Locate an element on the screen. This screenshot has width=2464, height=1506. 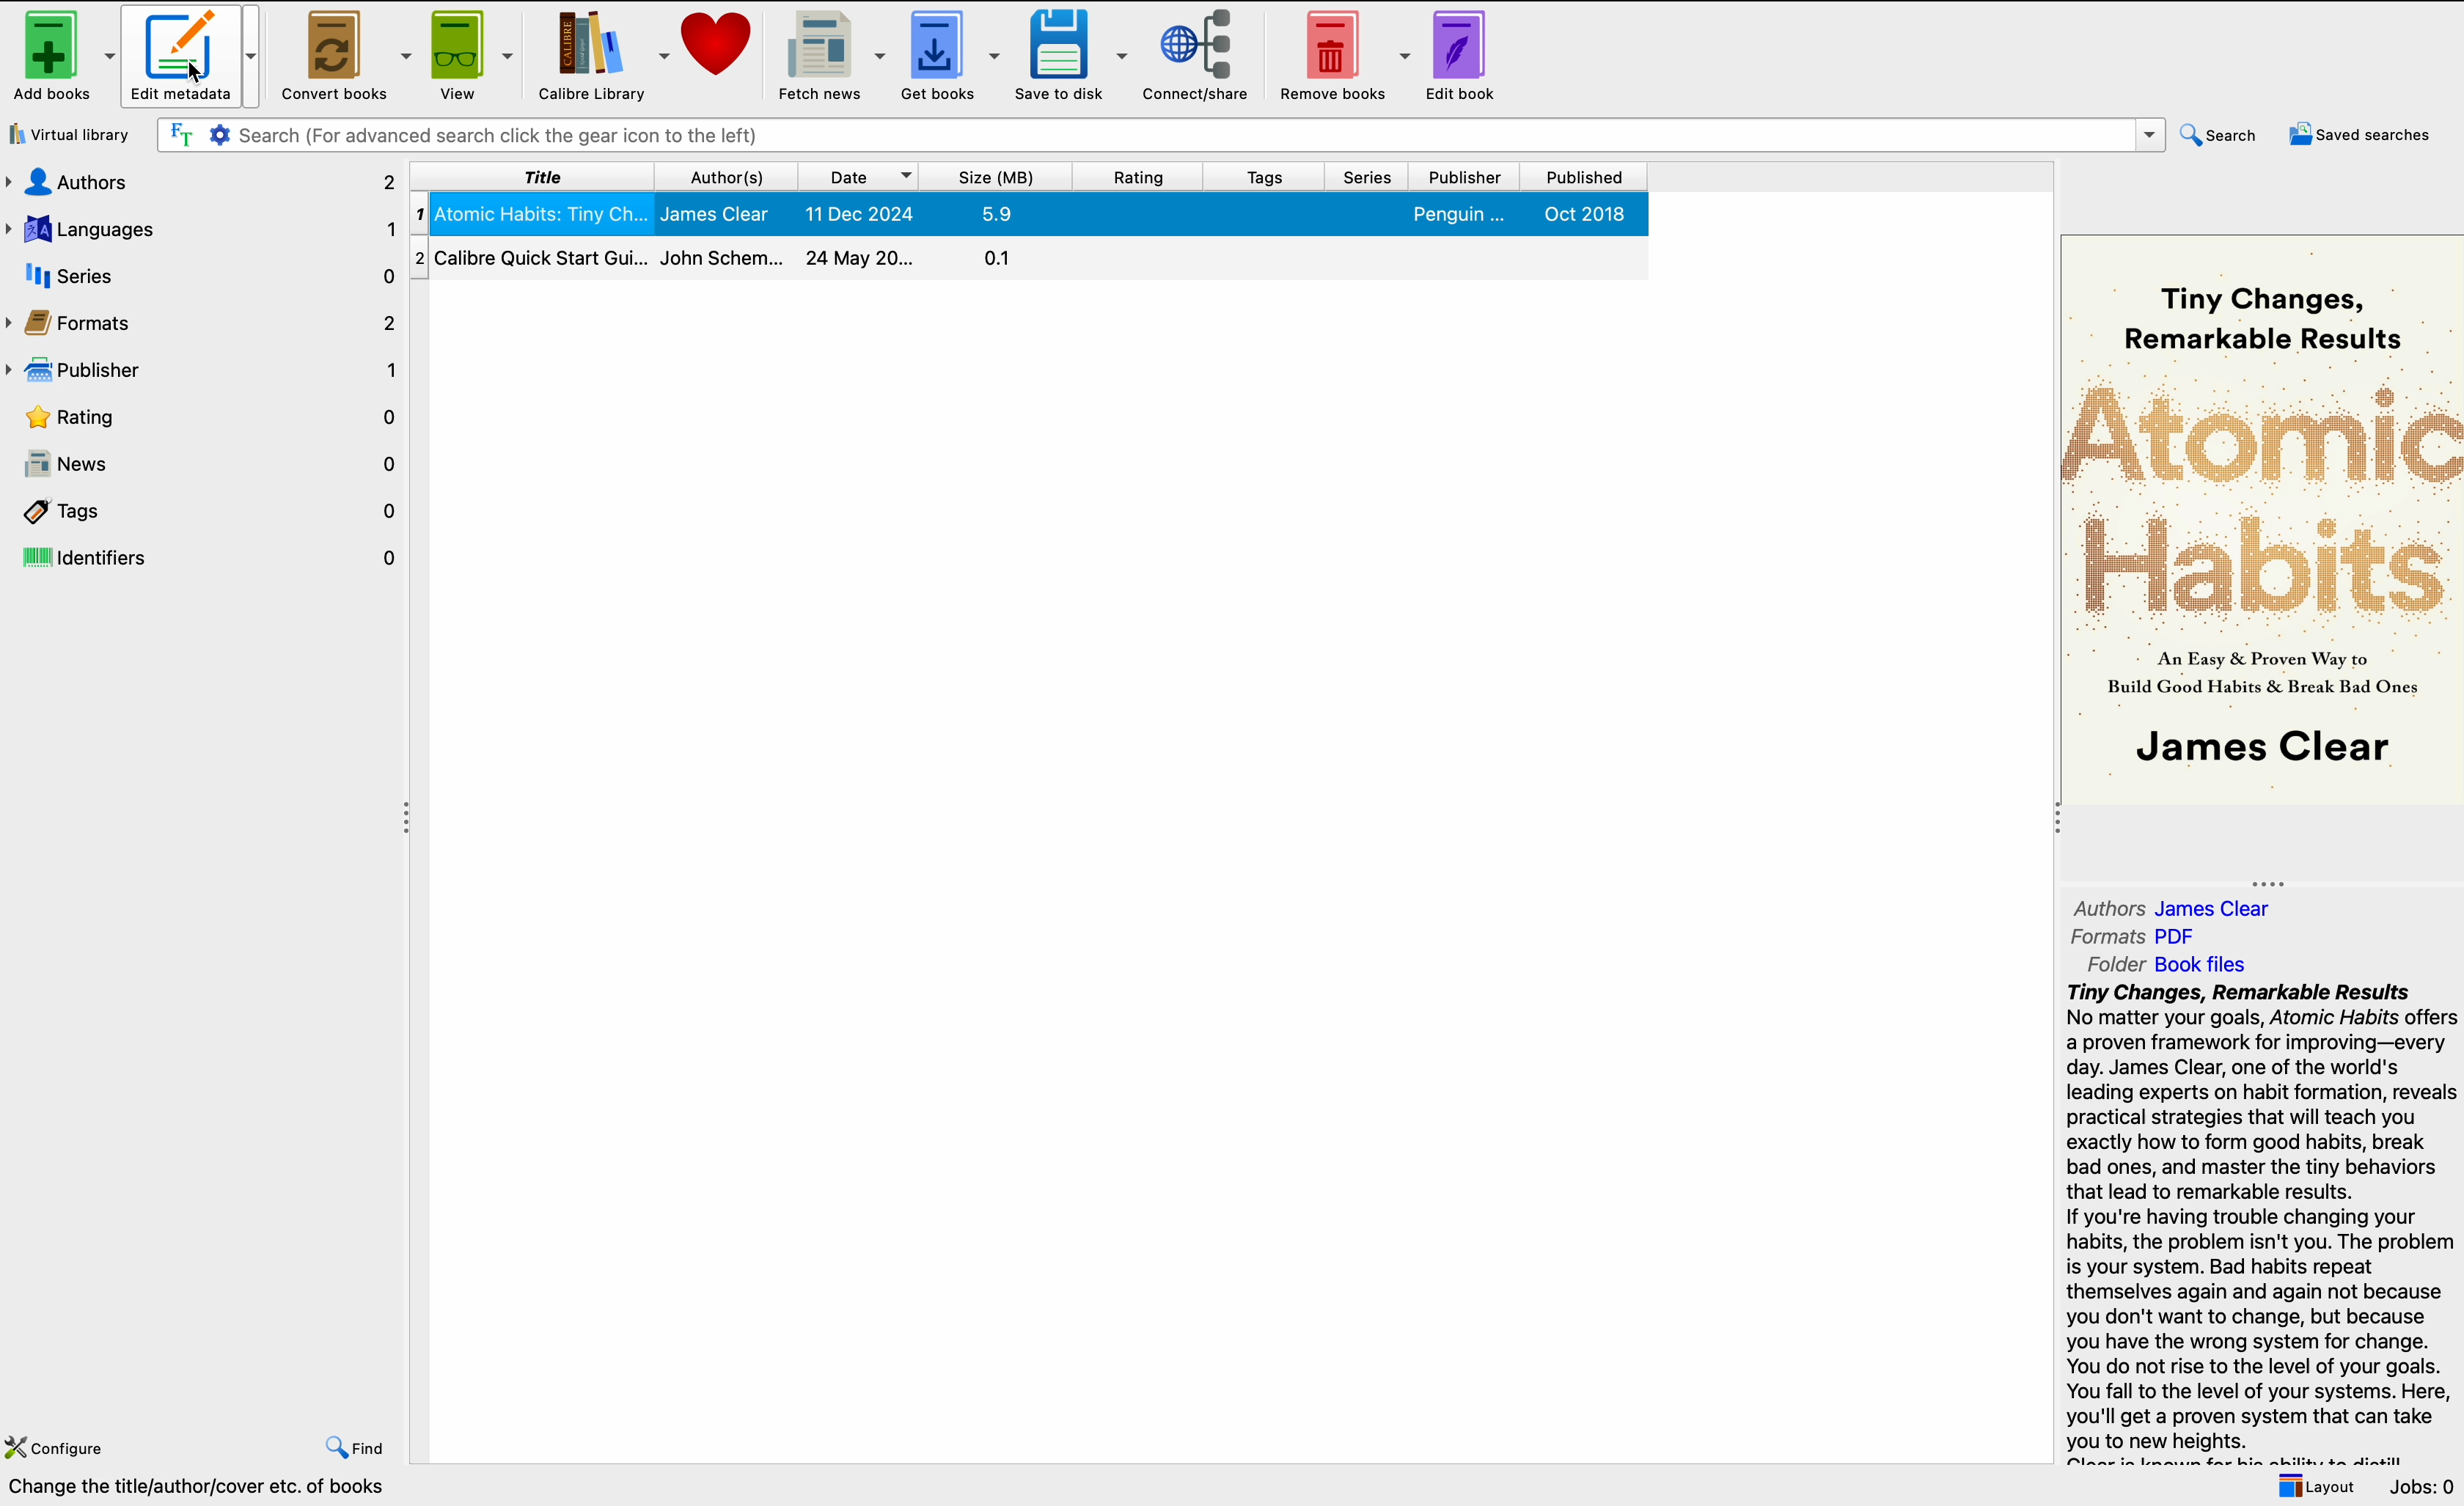
author(s) is located at coordinates (728, 176).